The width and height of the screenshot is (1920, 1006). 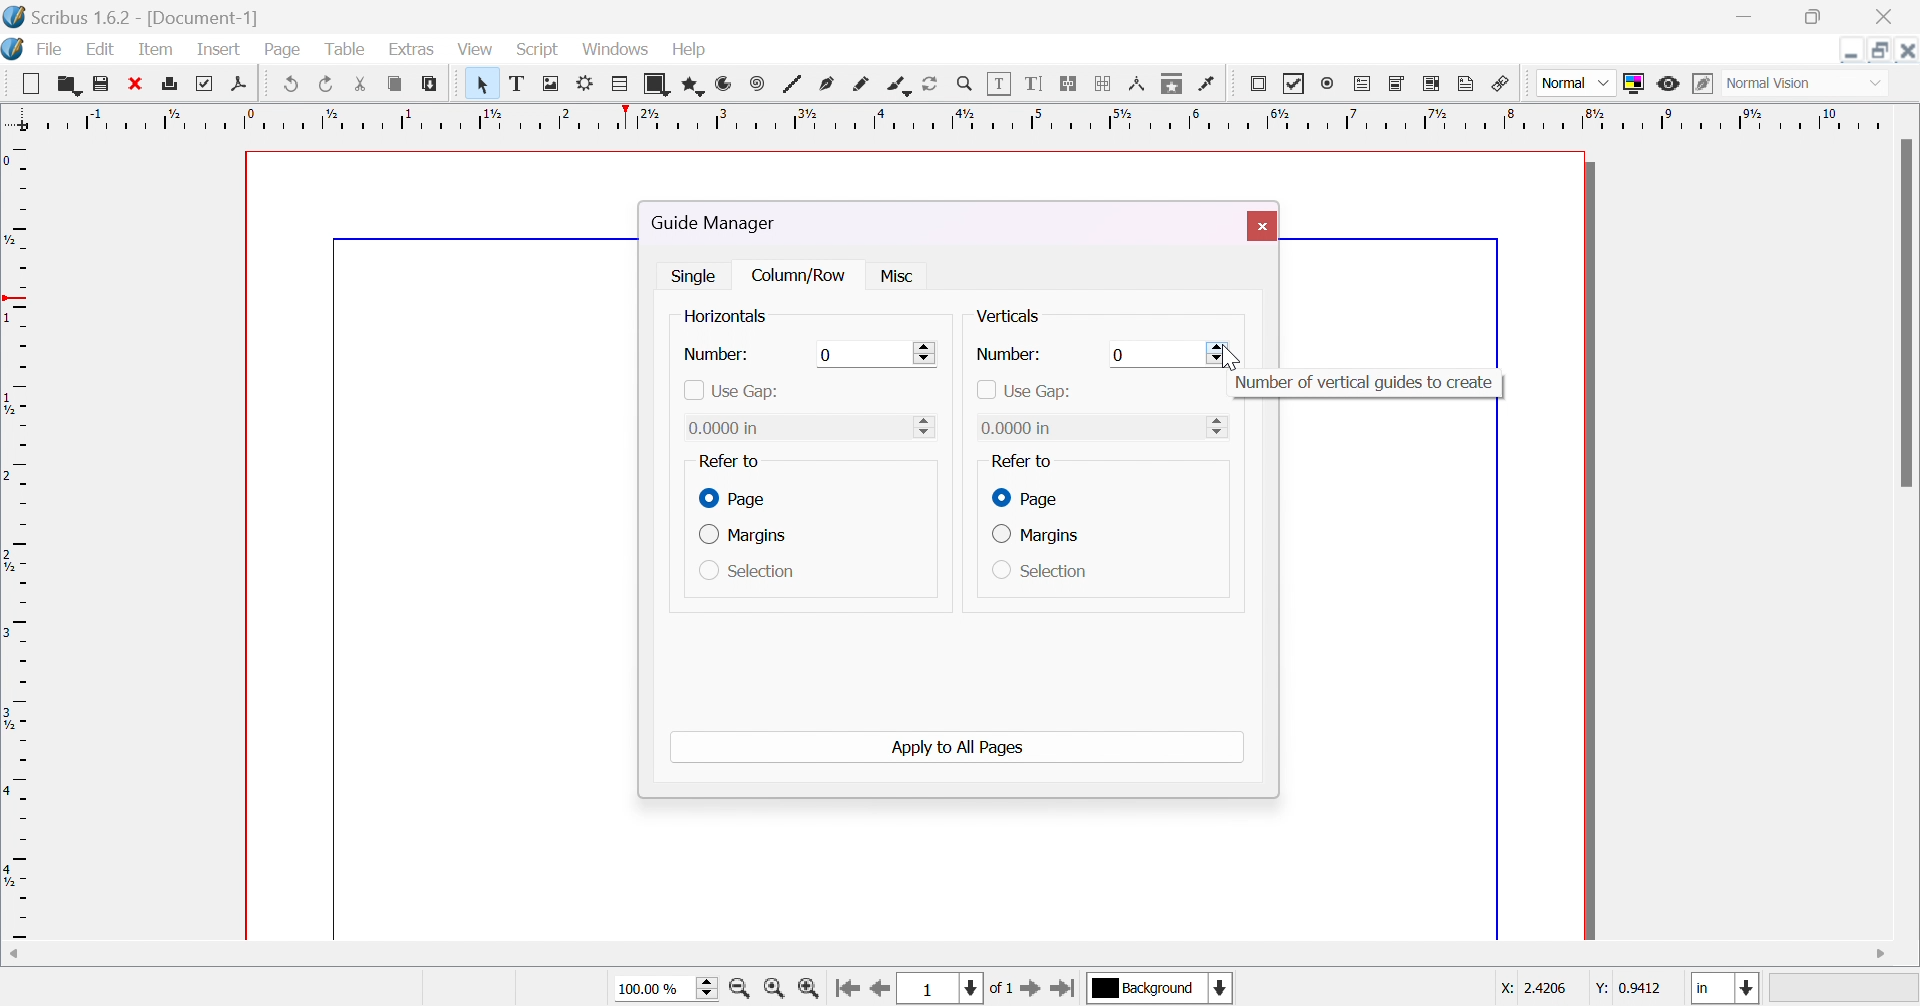 I want to click on use gap, so click(x=730, y=391).